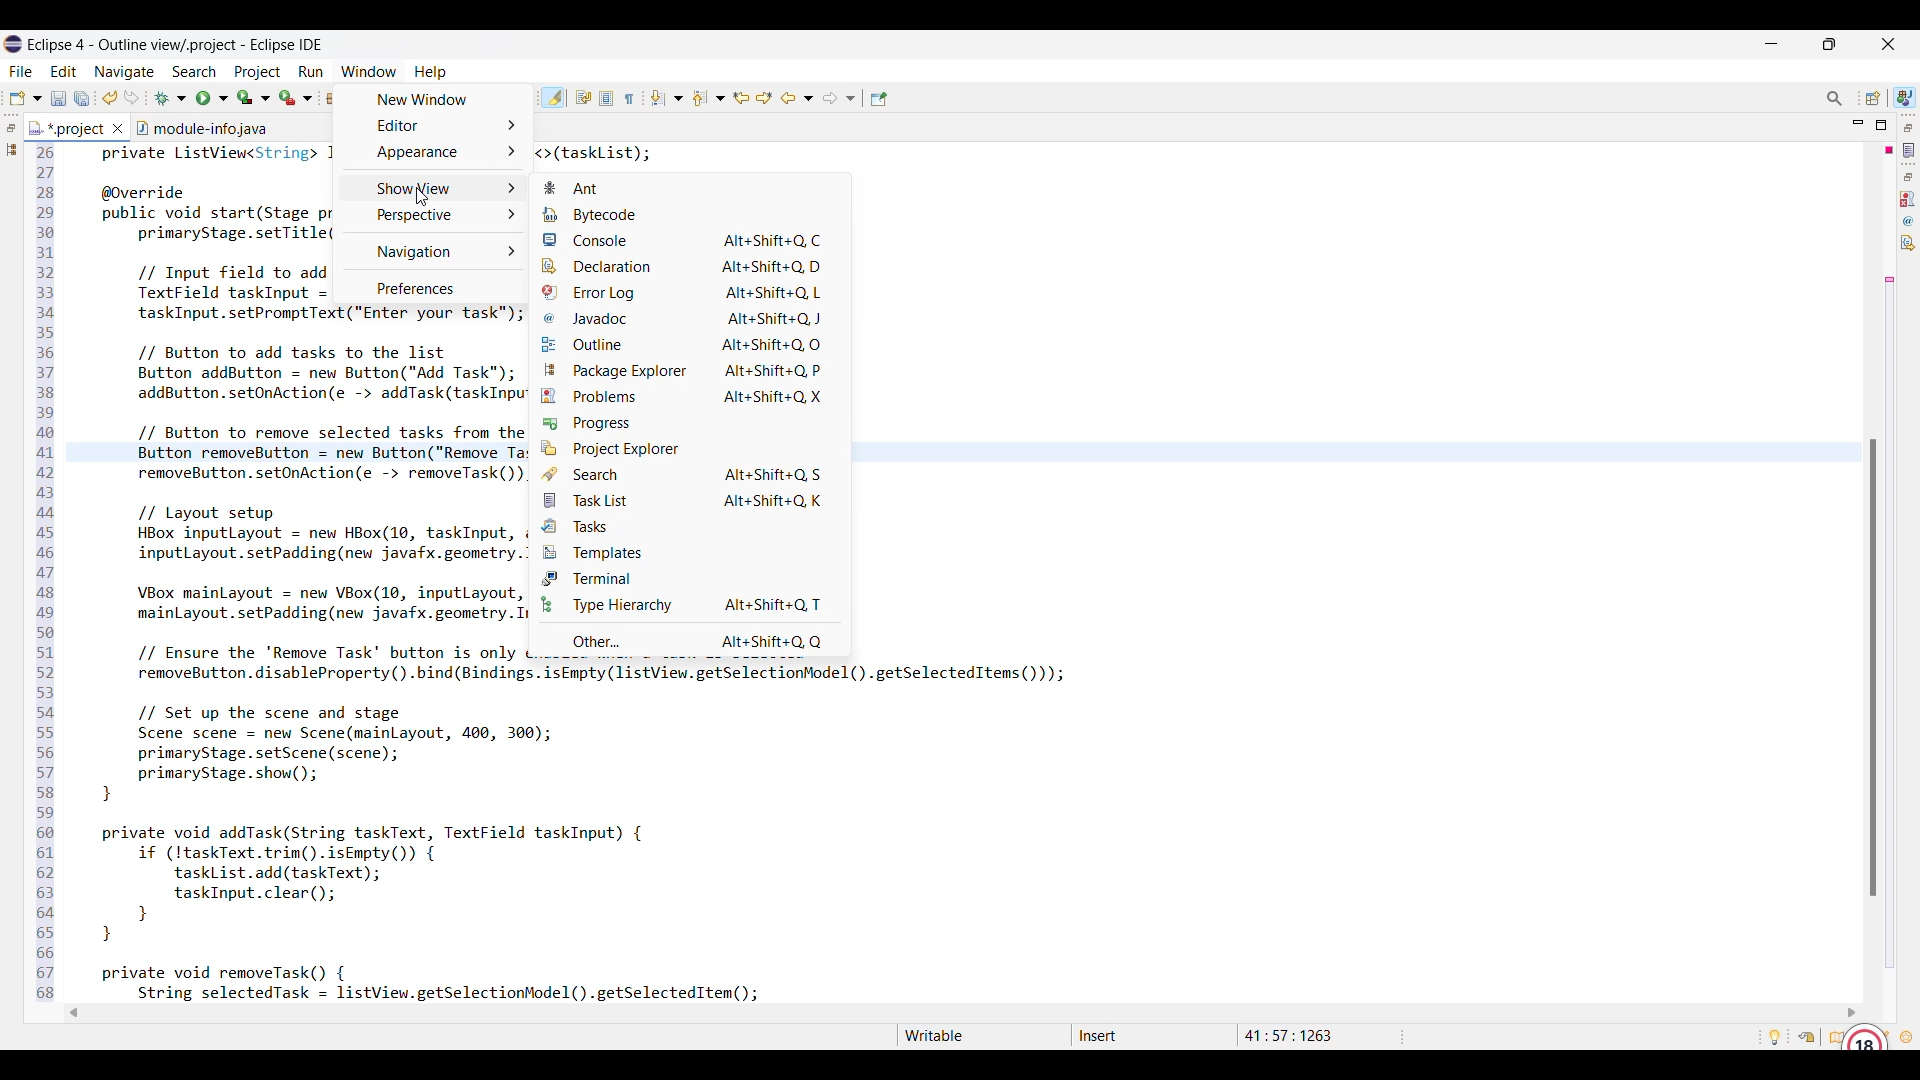  I want to click on Debug options, so click(170, 99).